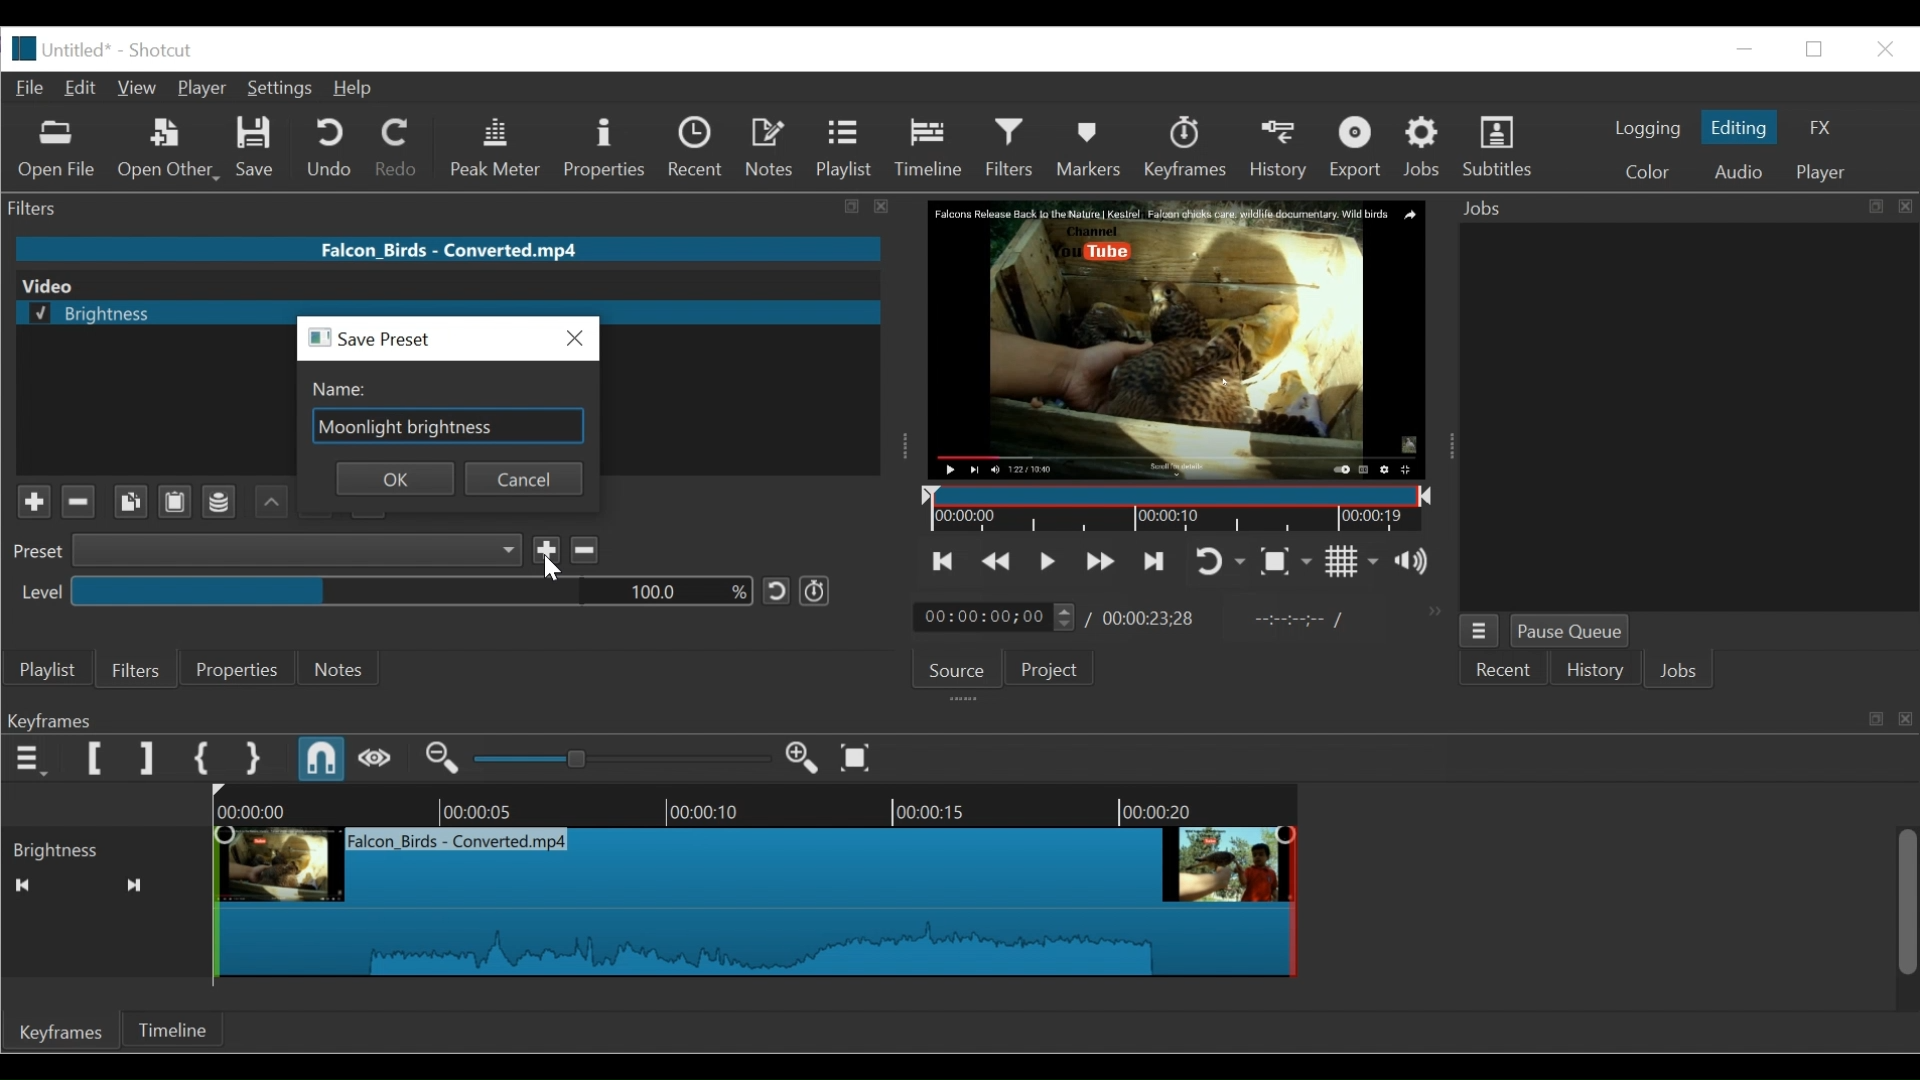  Describe the element at coordinates (136, 89) in the screenshot. I see `View` at that location.